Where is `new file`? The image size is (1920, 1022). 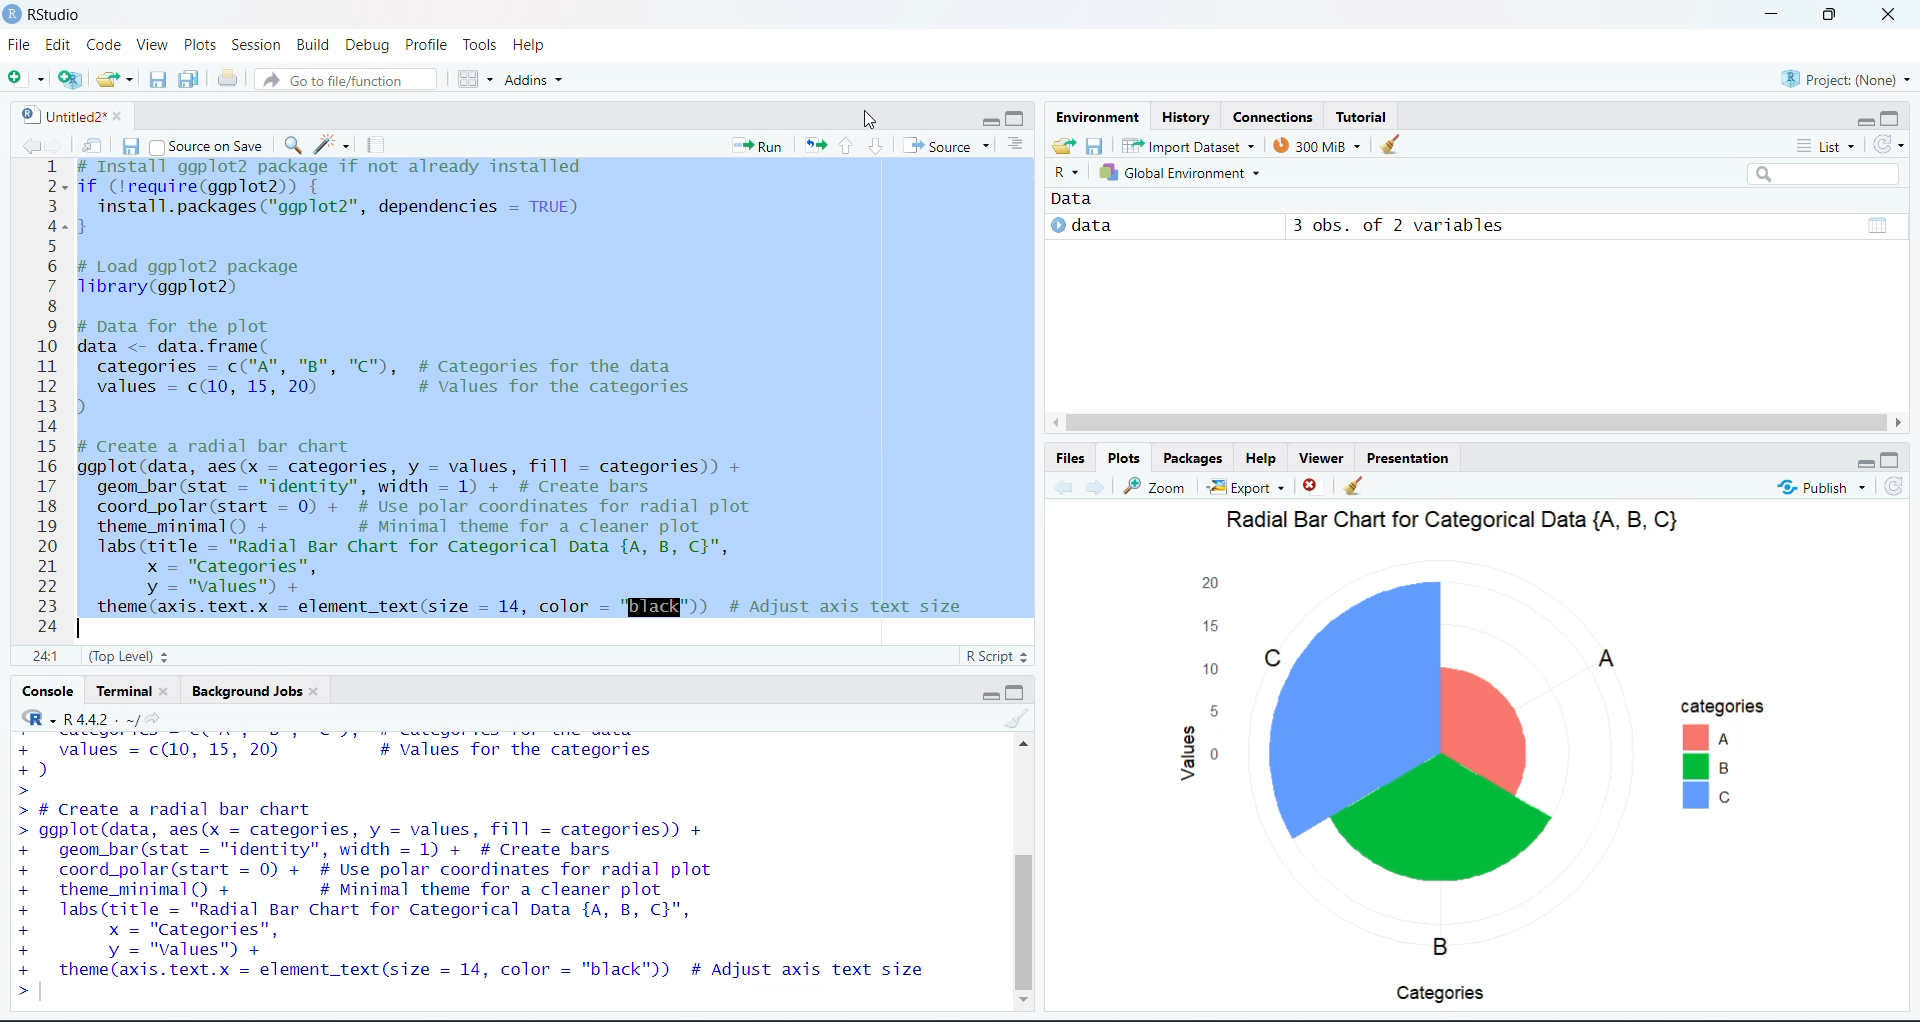
new file is located at coordinates (26, 80).